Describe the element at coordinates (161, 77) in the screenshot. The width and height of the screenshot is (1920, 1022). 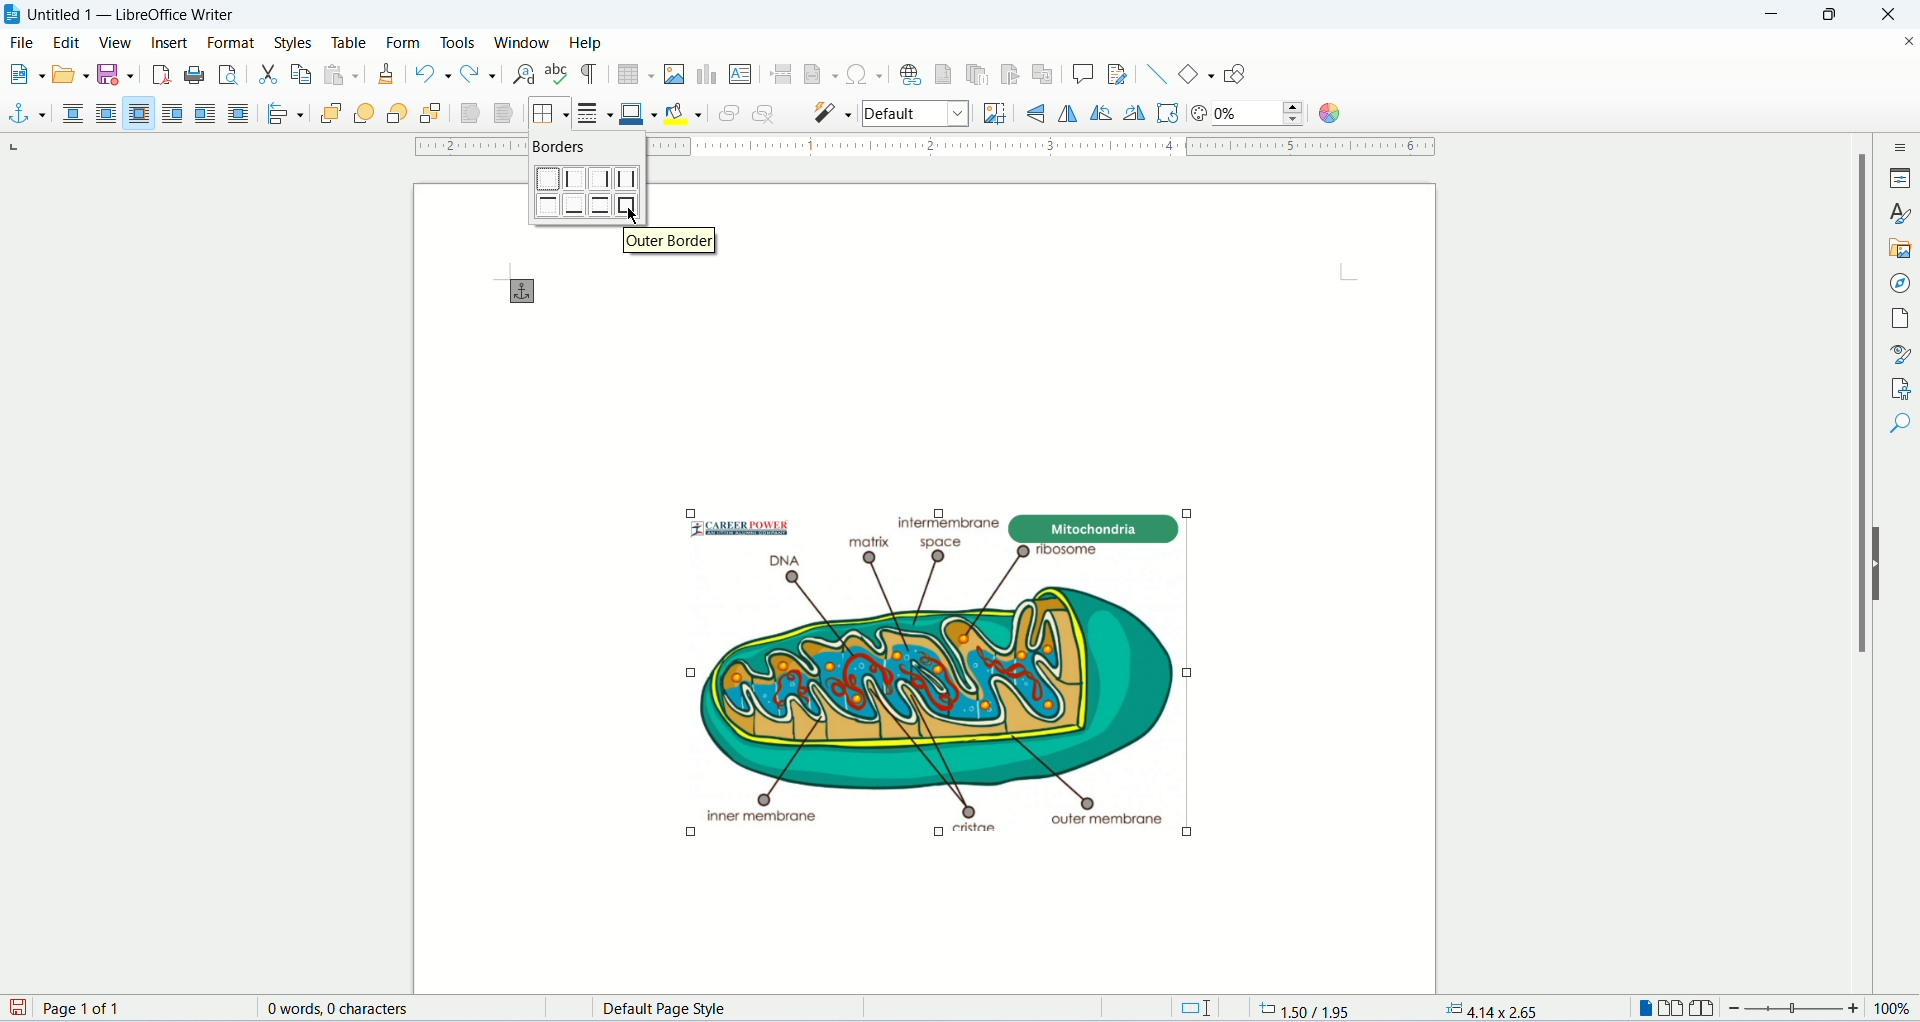
I see `export as pdf` at that location.